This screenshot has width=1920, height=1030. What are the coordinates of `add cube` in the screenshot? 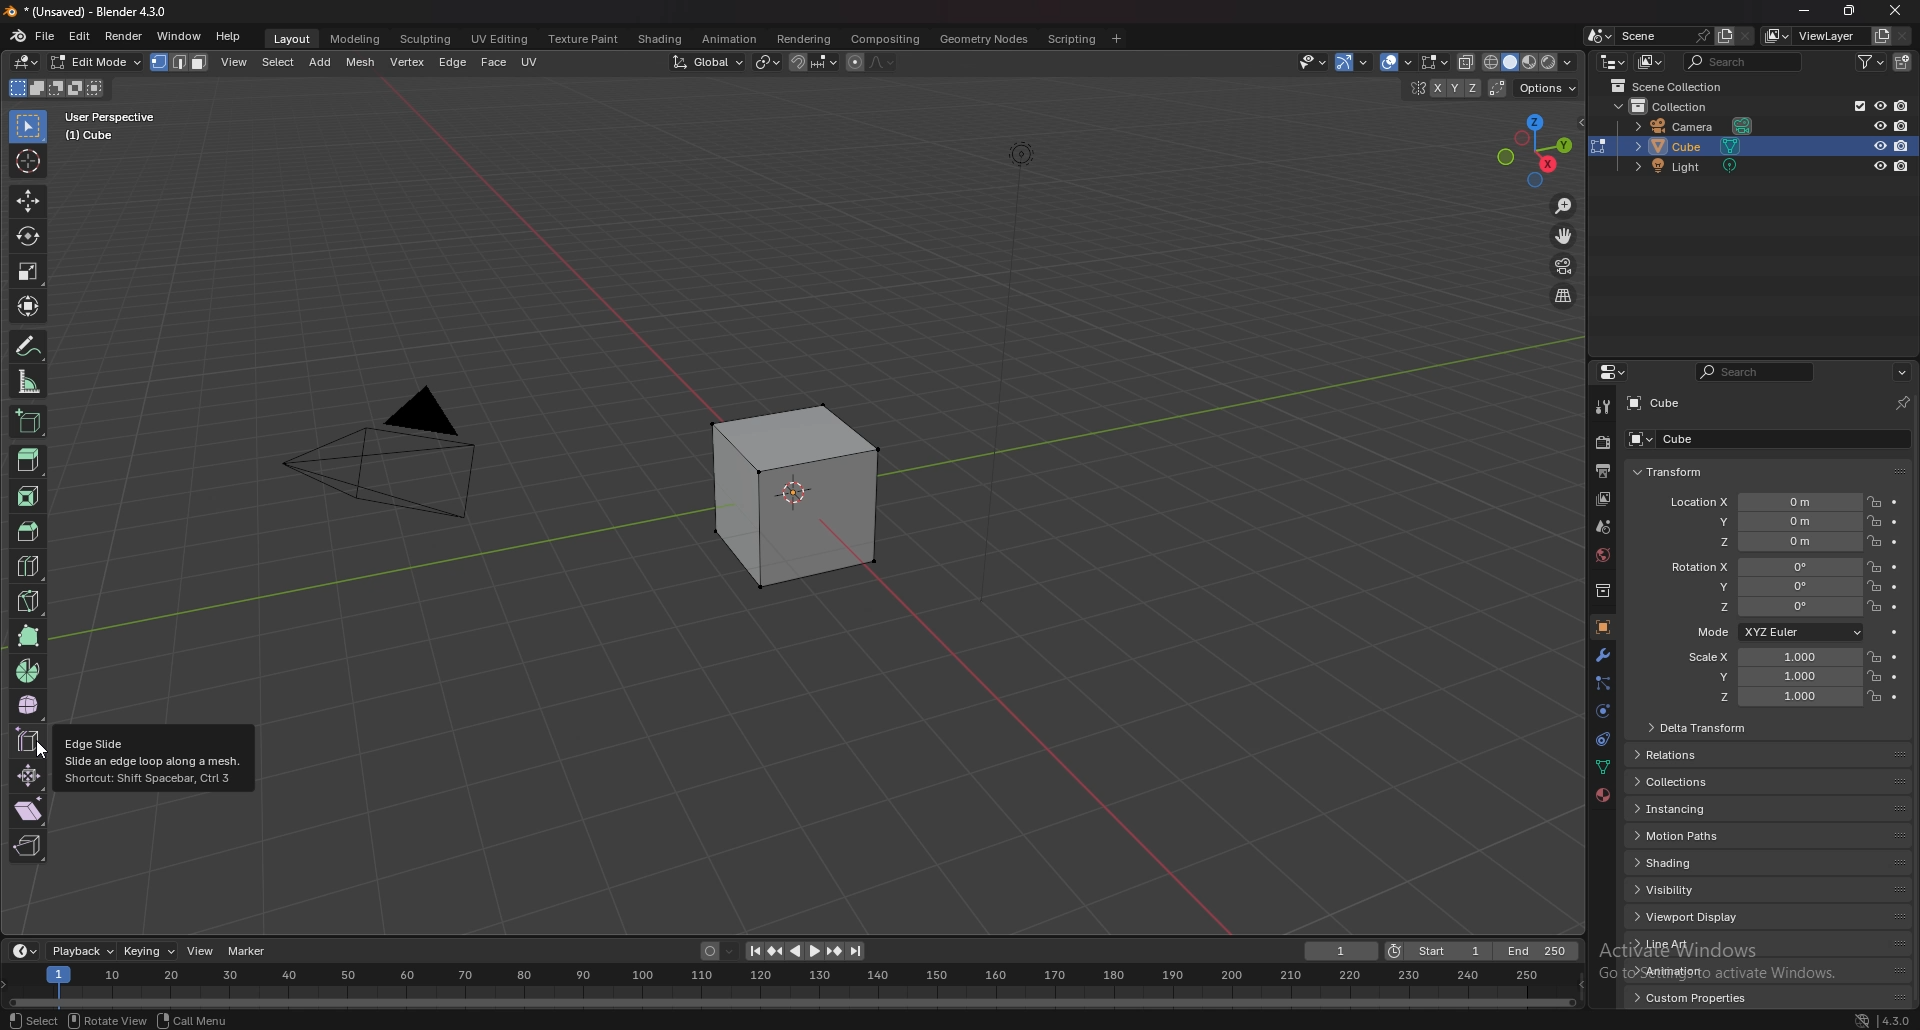 It's located at (27, 422).